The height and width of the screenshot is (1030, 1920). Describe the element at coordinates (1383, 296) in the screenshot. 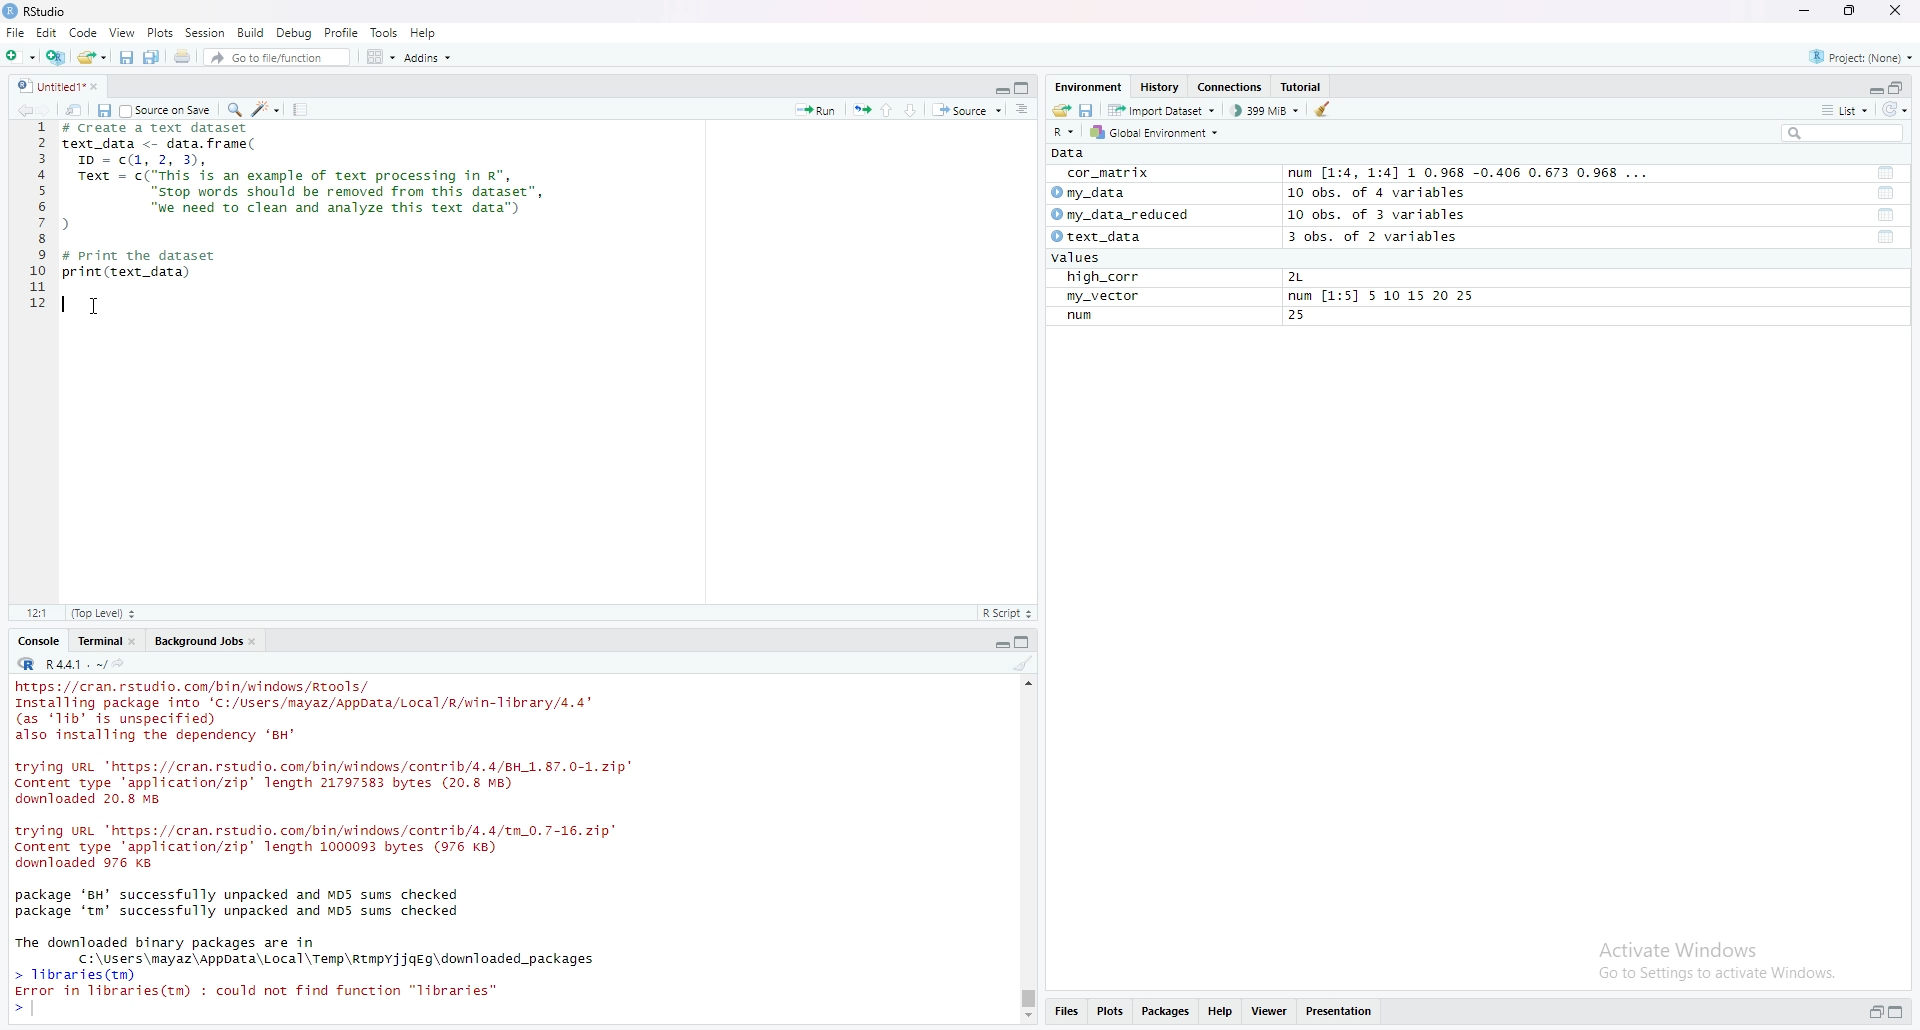

I see `num [1:5] 5 10 15 20 25` at that location.